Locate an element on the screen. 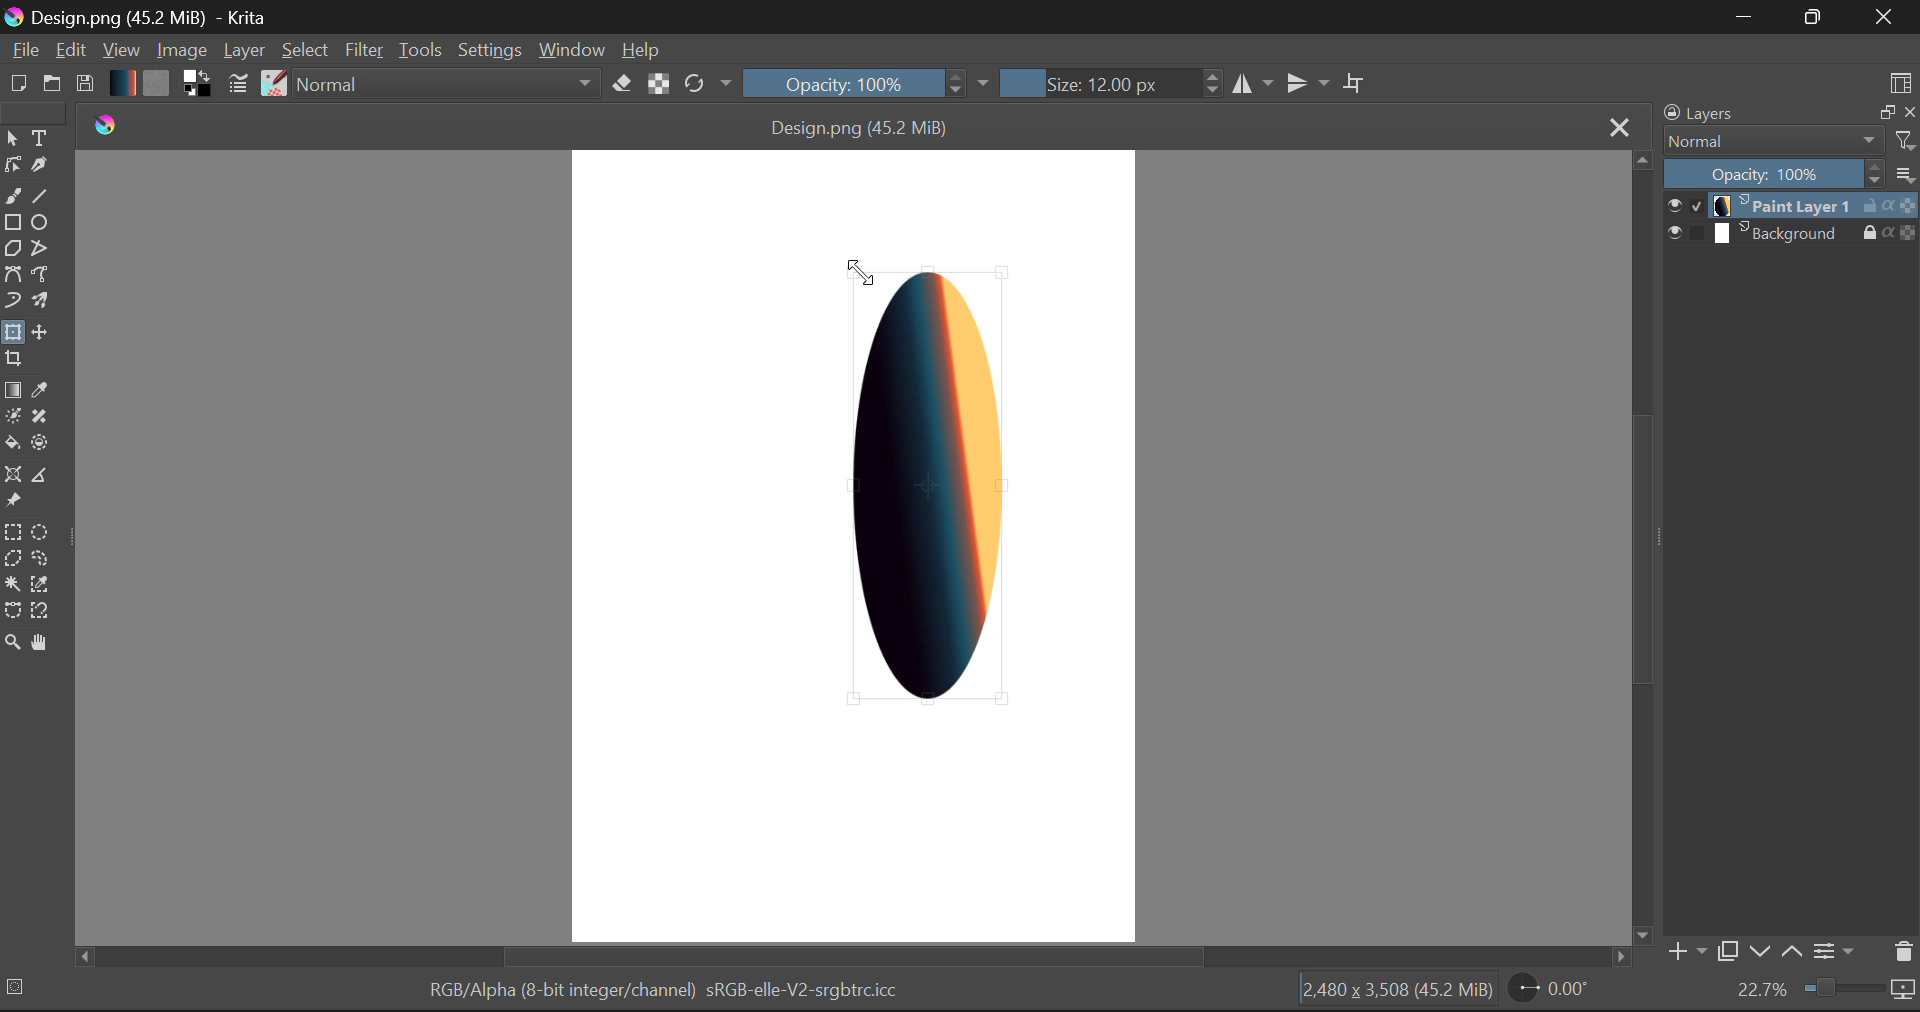 The image size is (1920, 1012). Pan is located at coordinates (42, 645).